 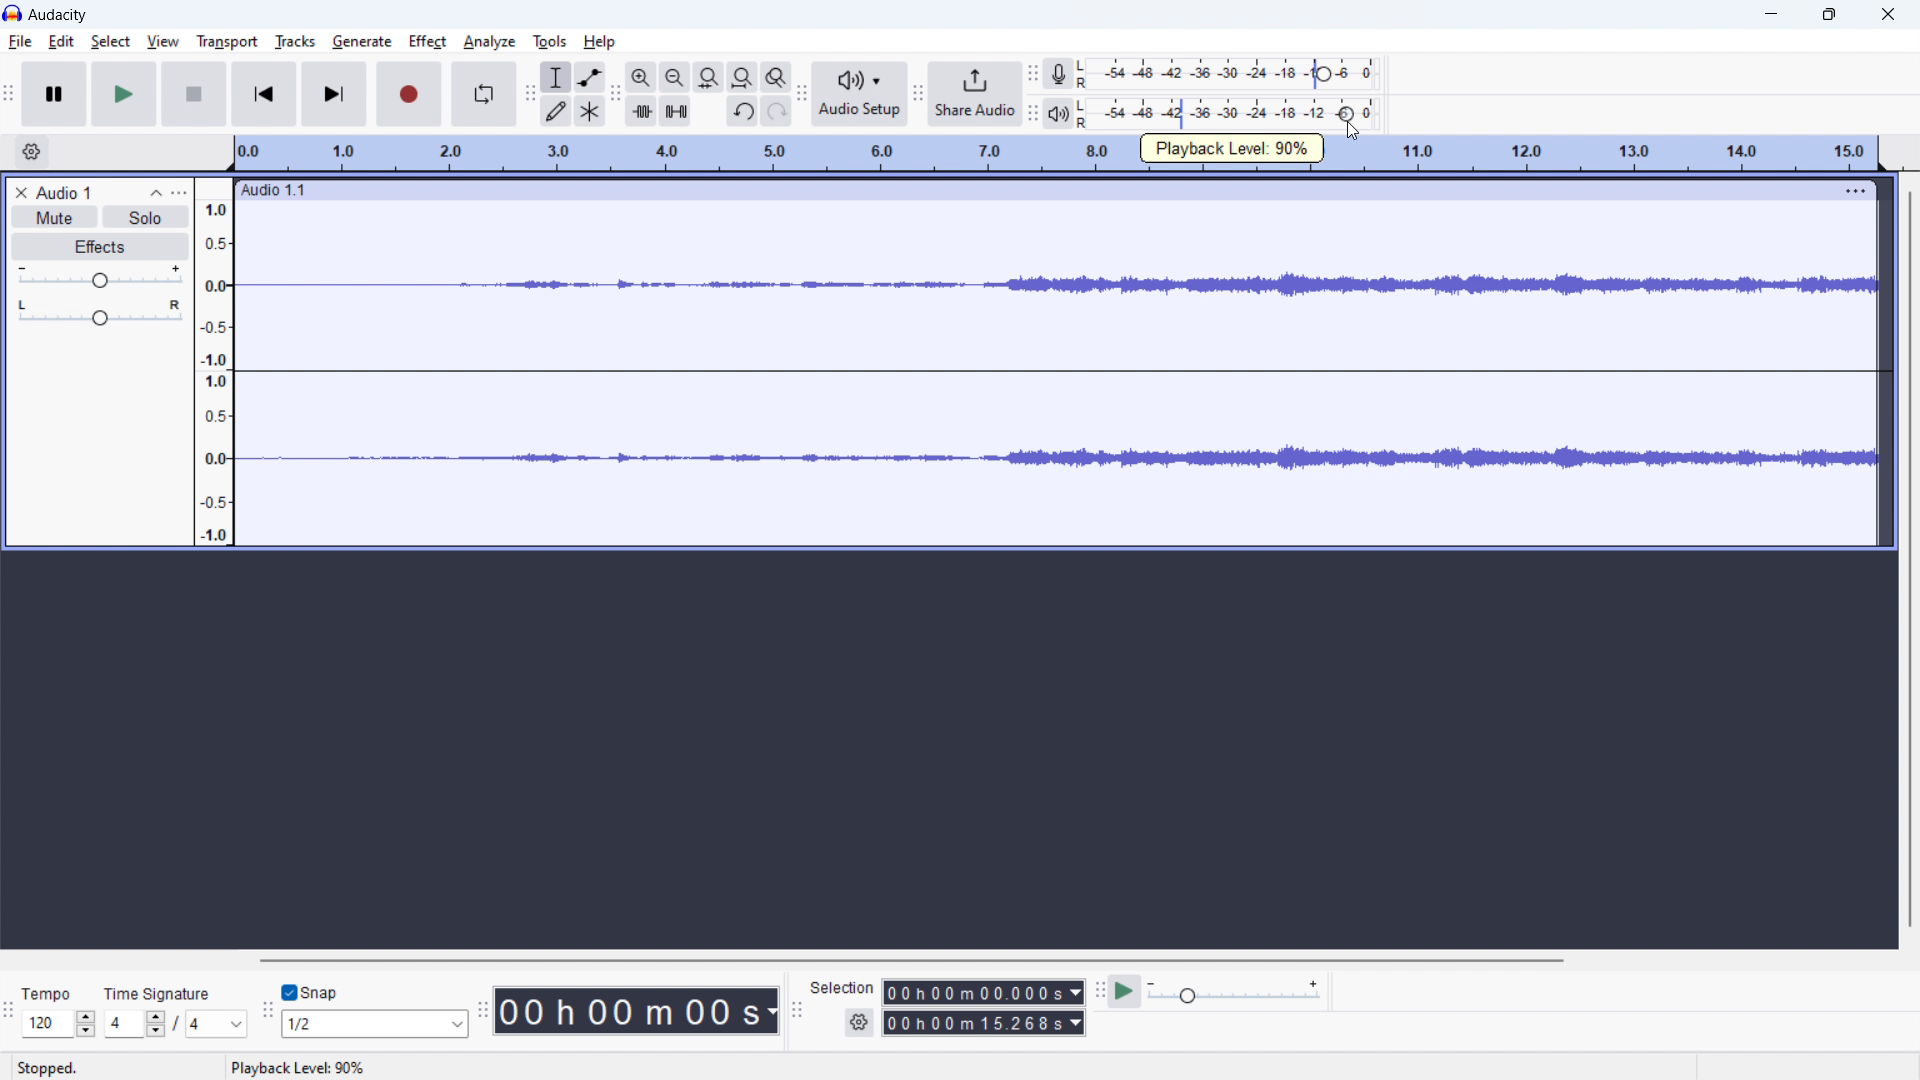 I want to click on timeline settings, so click(x=29, y=150).